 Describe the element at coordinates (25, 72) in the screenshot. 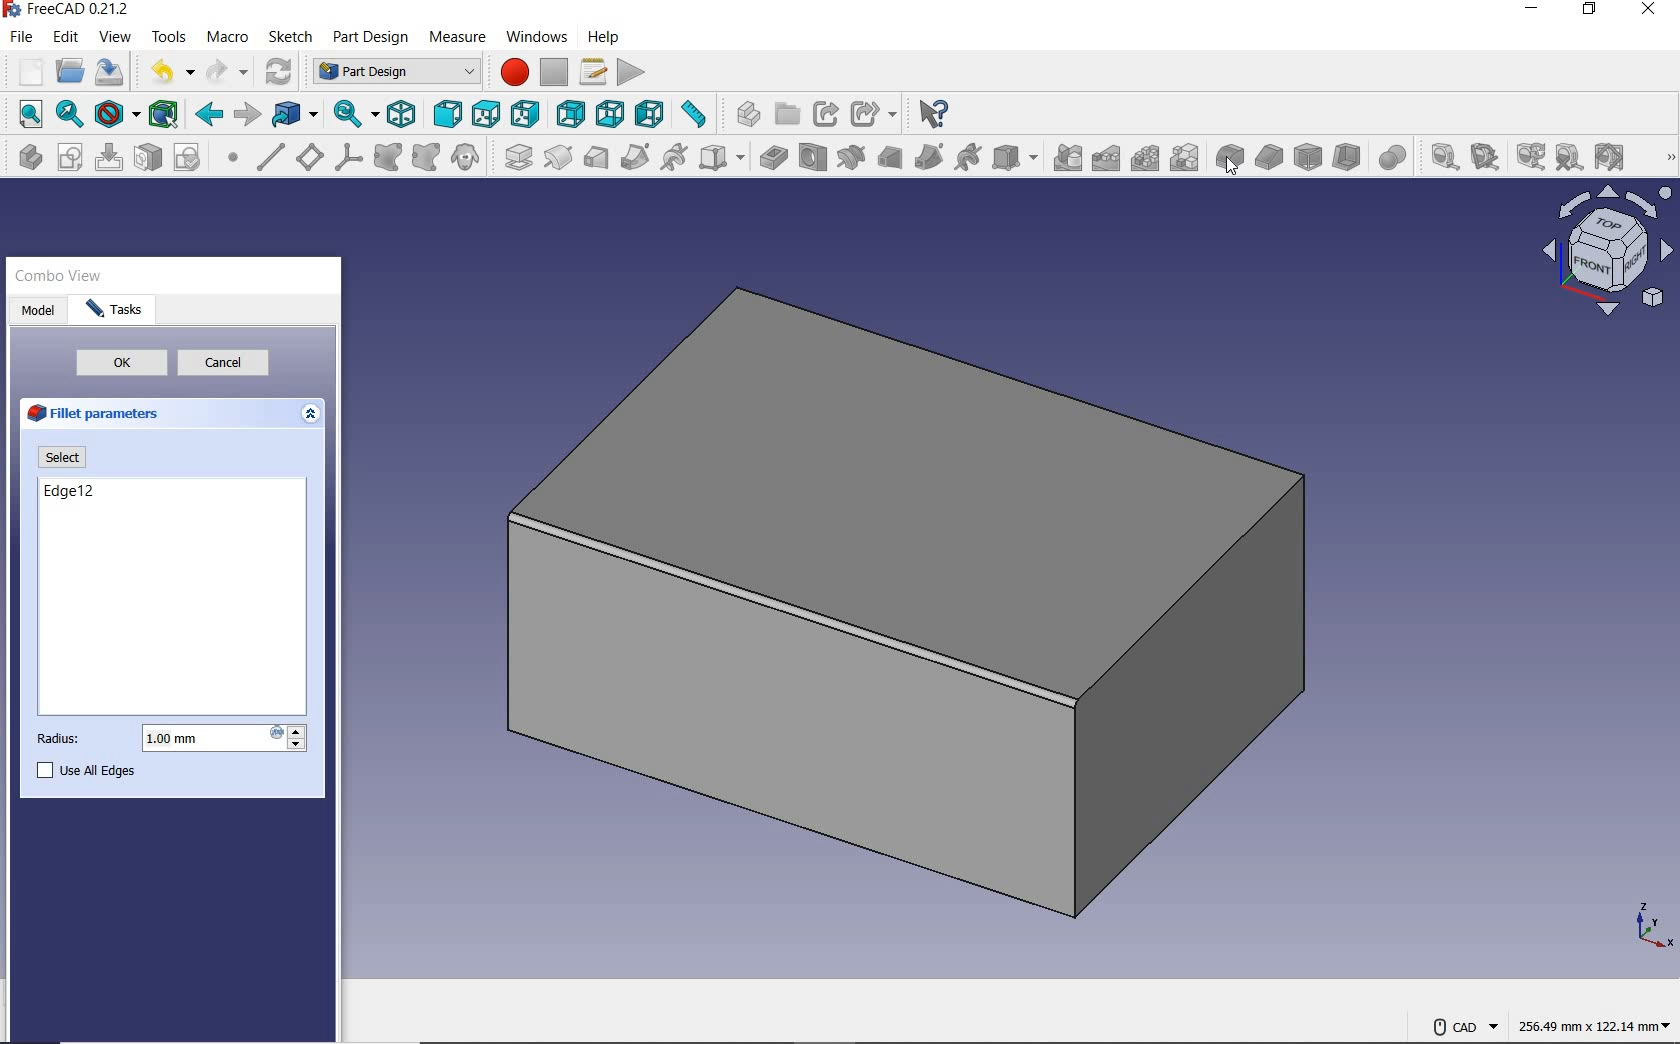

I see `new` at that location.